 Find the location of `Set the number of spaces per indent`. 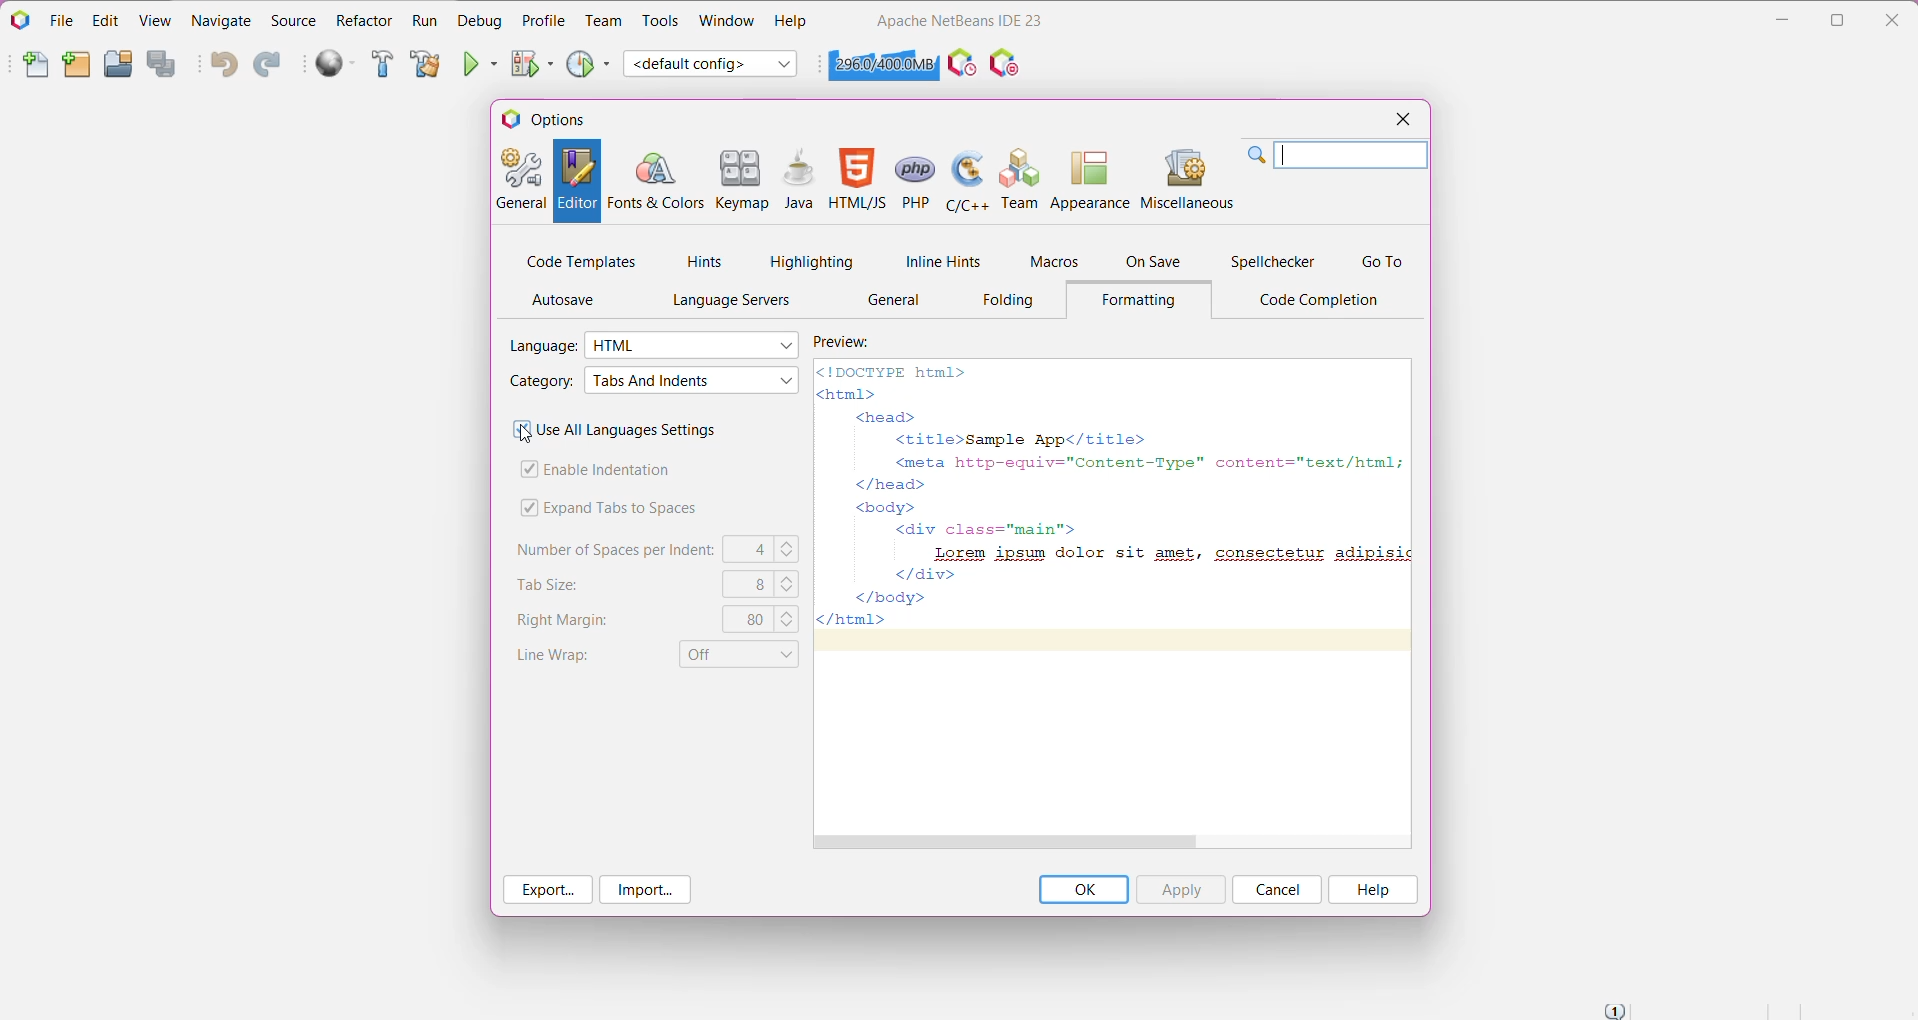

Set the number of spaces per indent is located at coordinates (792, 549).